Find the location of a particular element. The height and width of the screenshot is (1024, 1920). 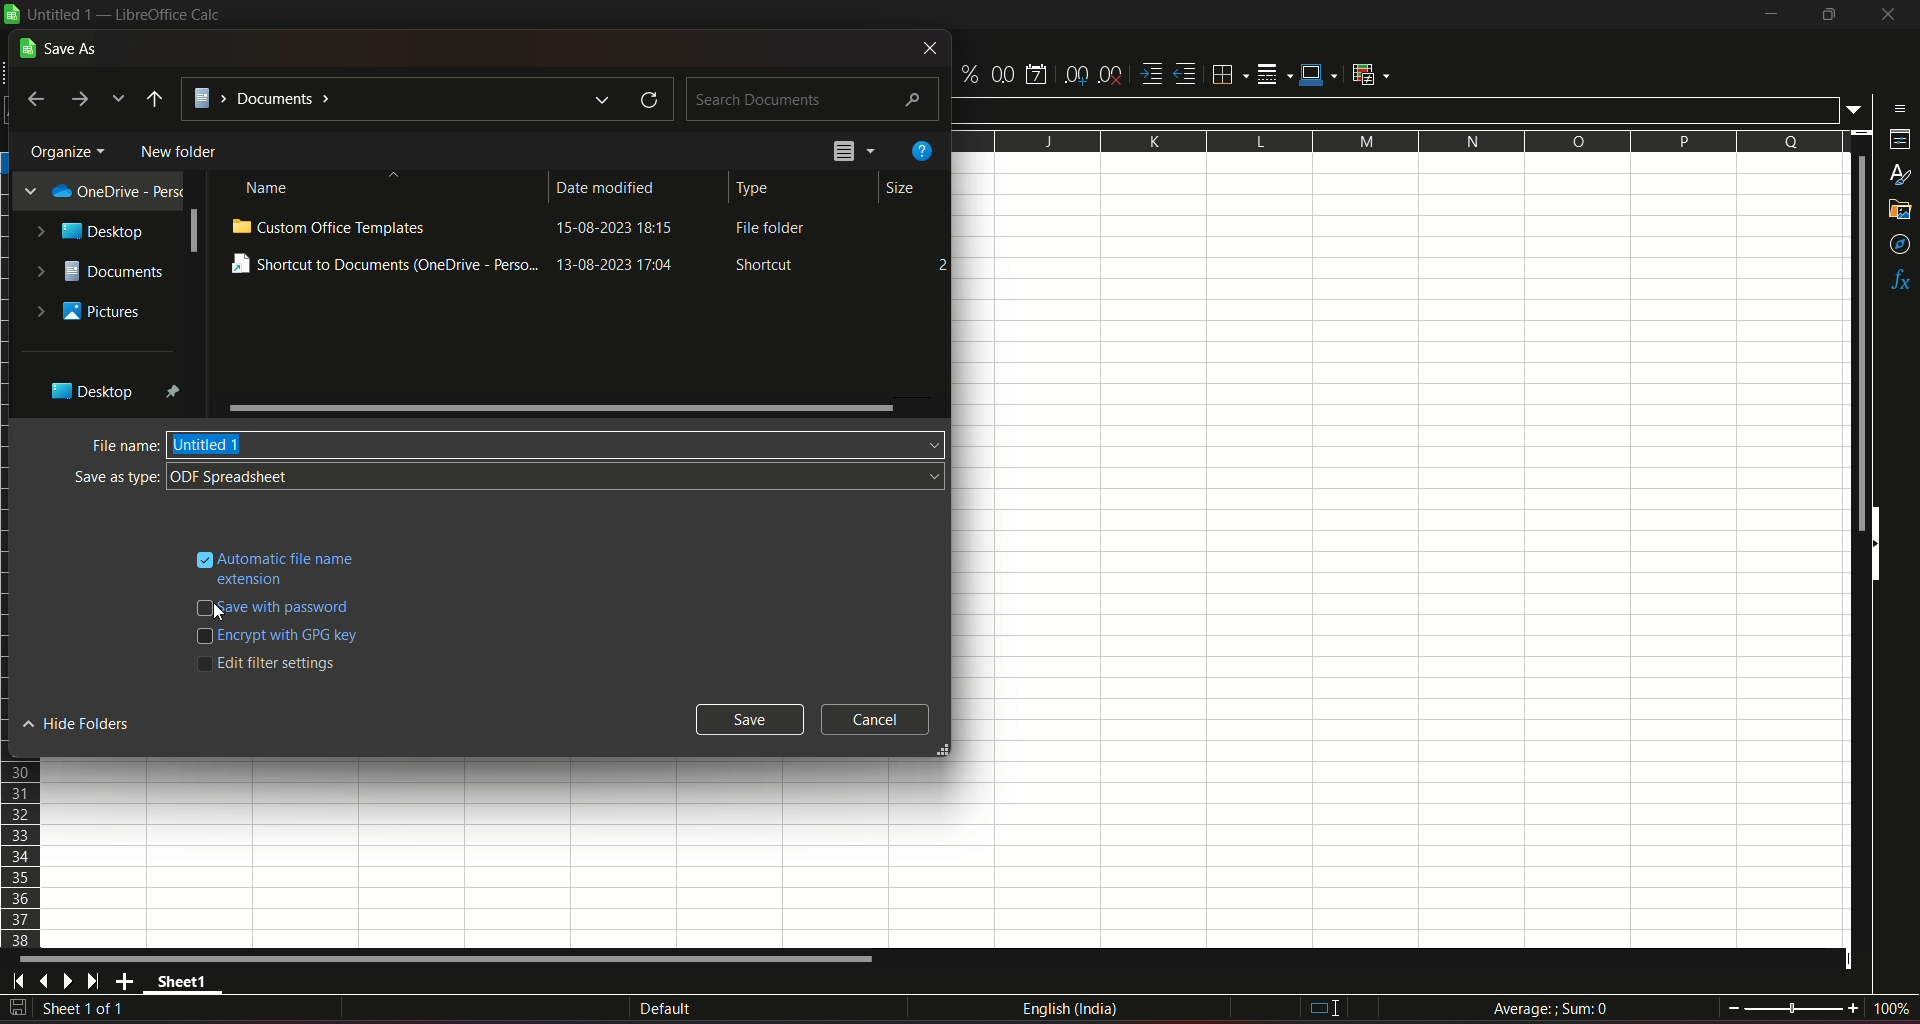

scrollbar is located at coordinates (560, 407).